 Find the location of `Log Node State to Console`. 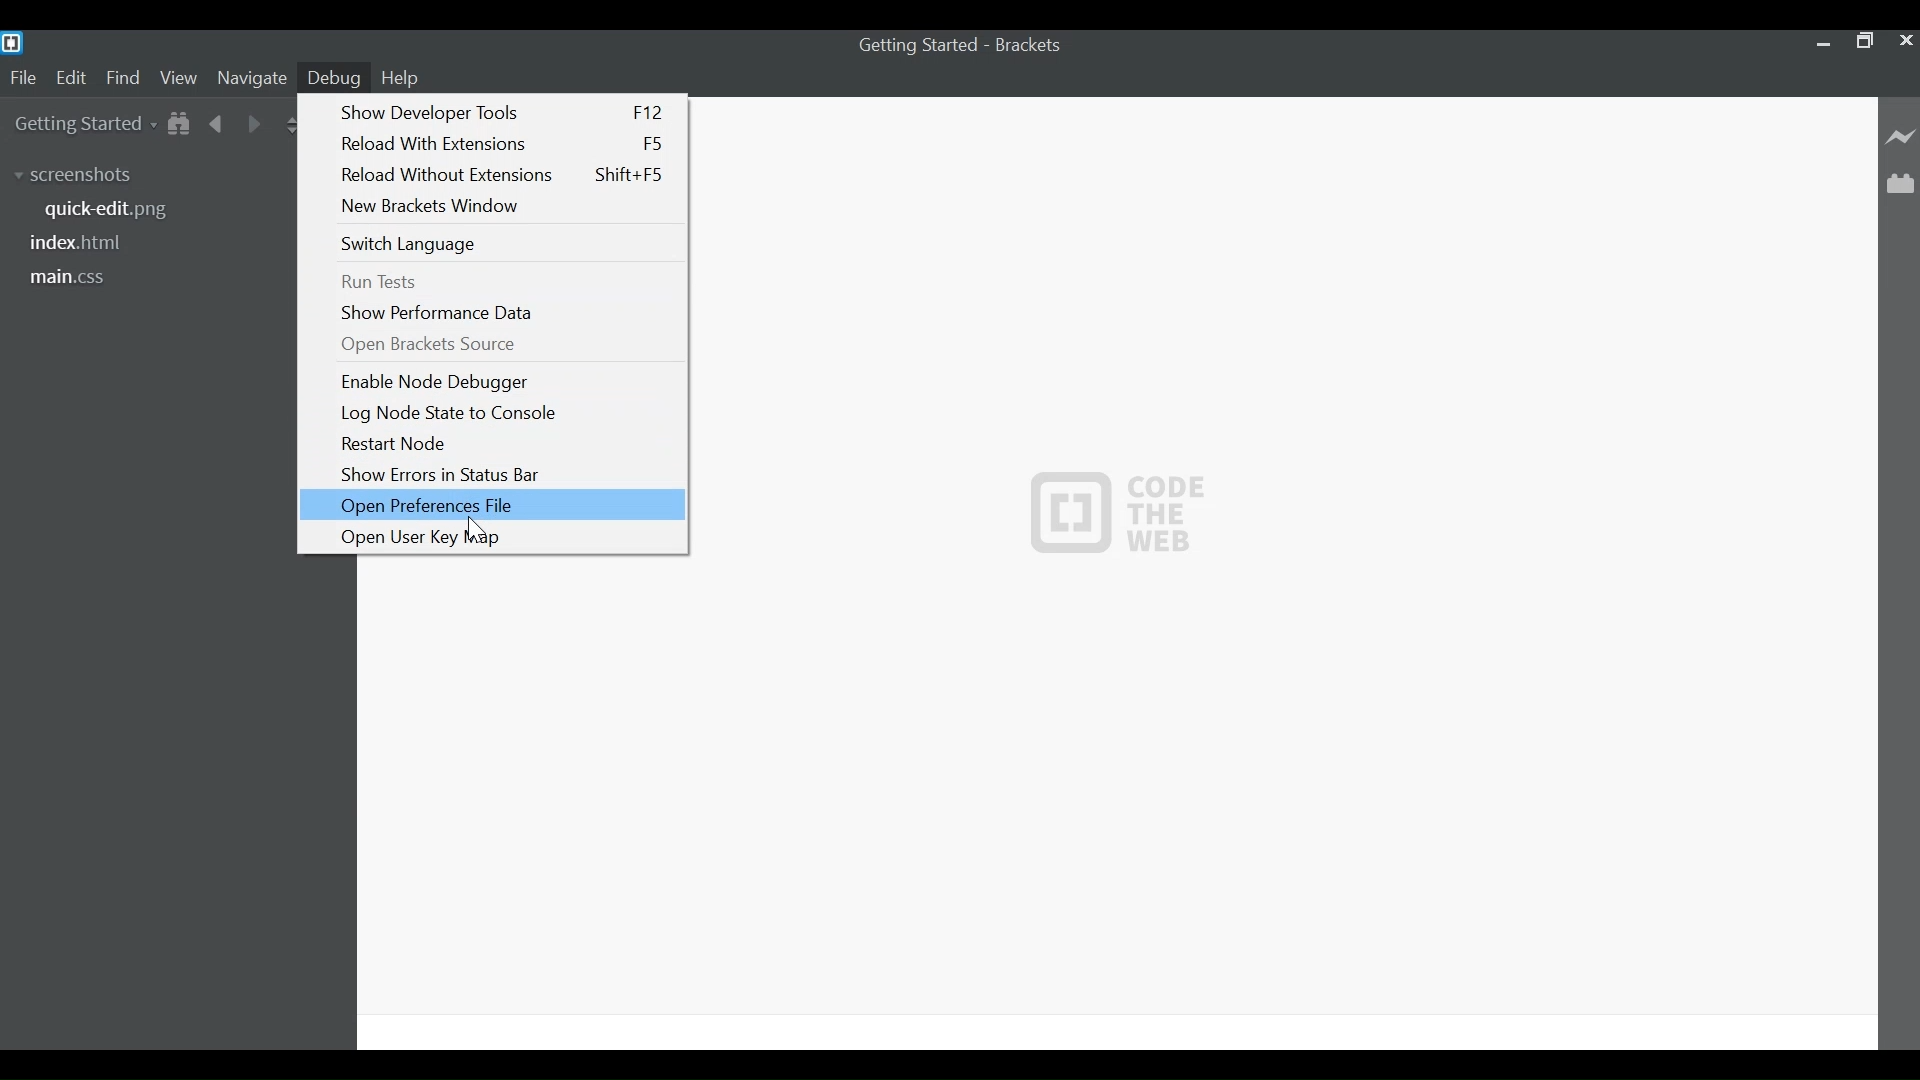

Log Node State to Console is located at coordinates (457, 413).